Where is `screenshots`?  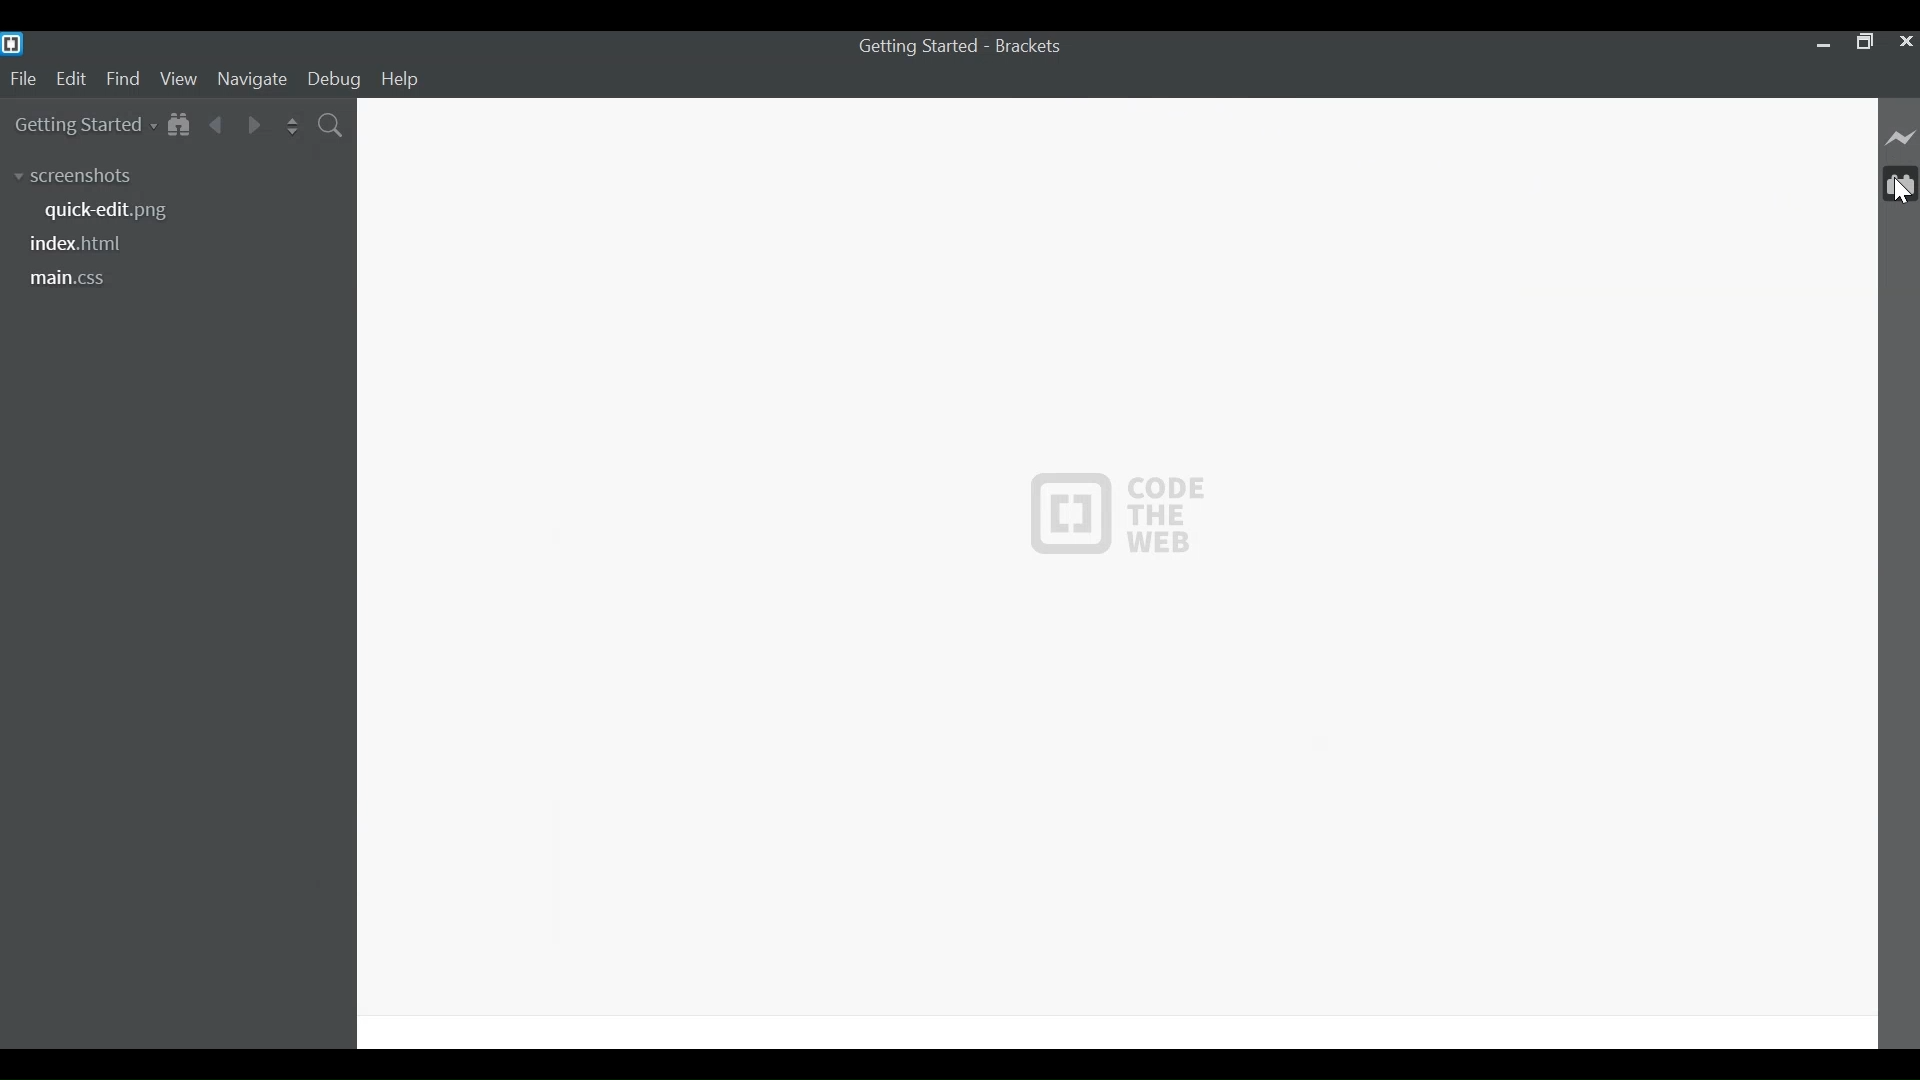
screenshots is located at coordinates (74, 176).